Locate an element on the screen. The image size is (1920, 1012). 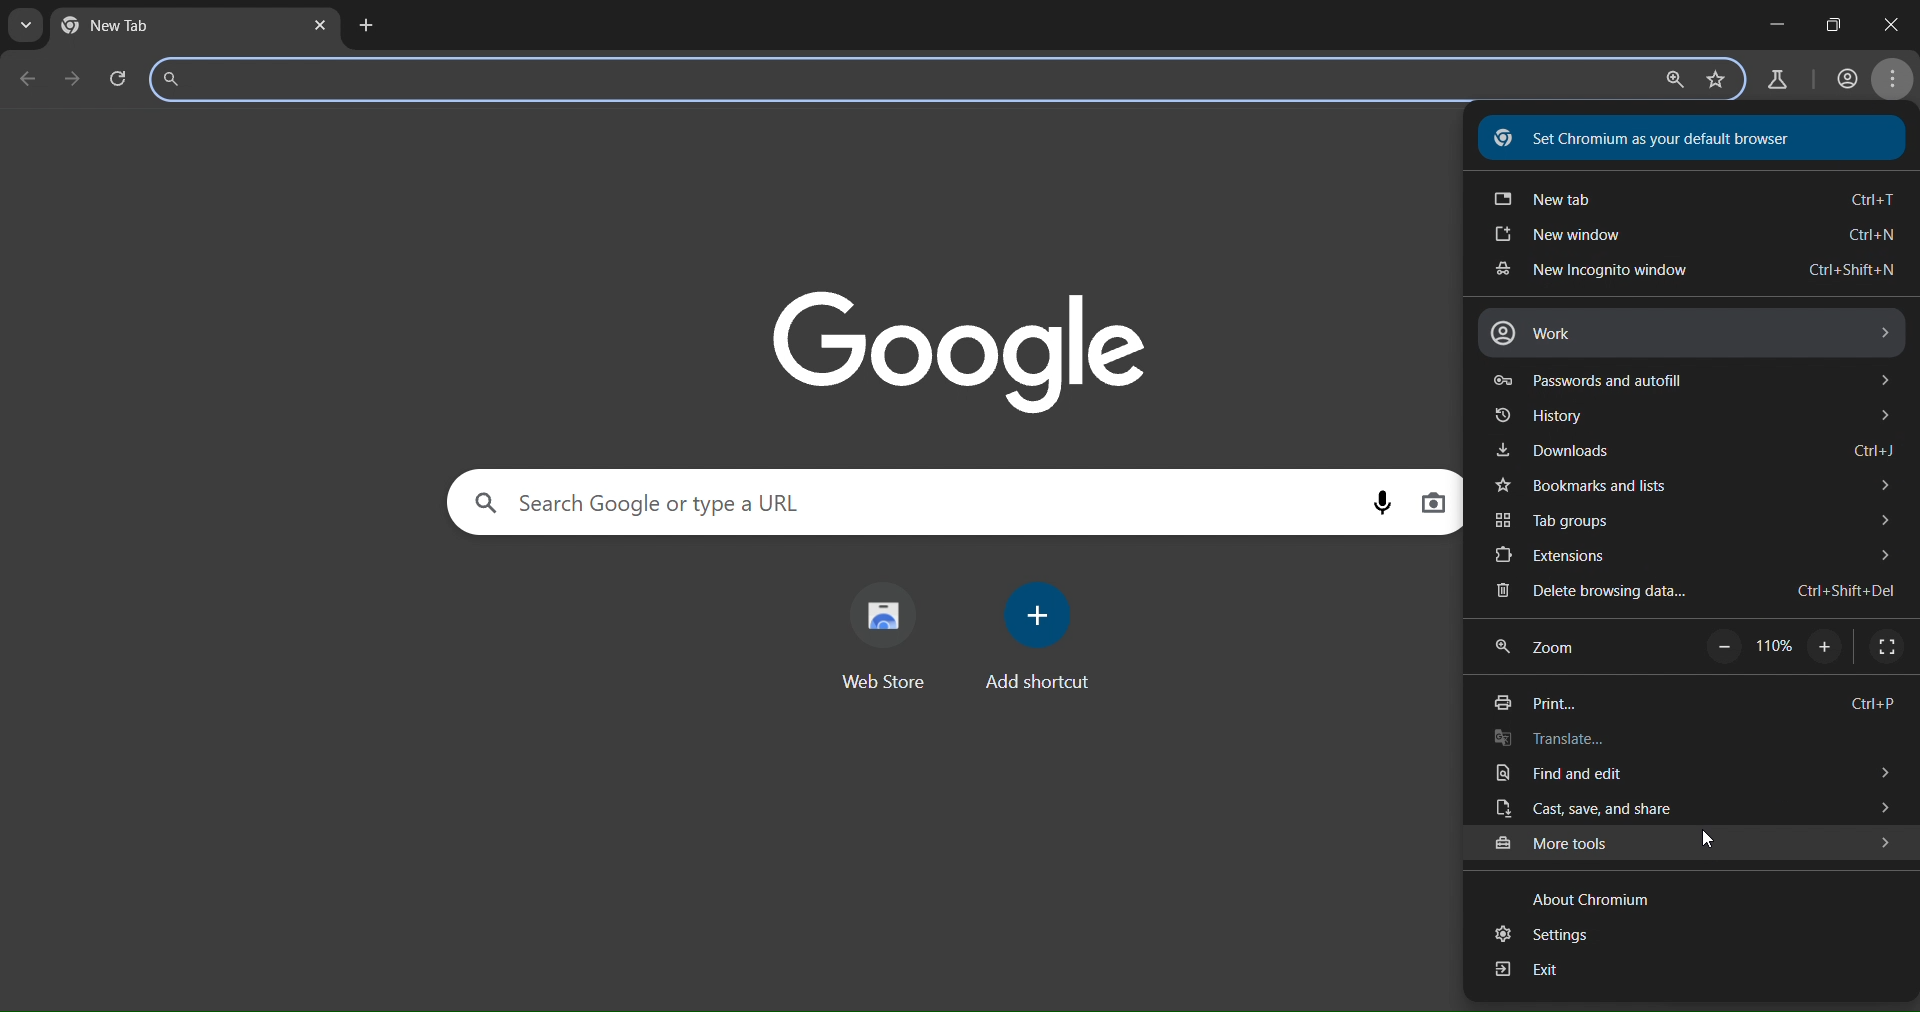
restore down is located at coordinates (1833, 24).